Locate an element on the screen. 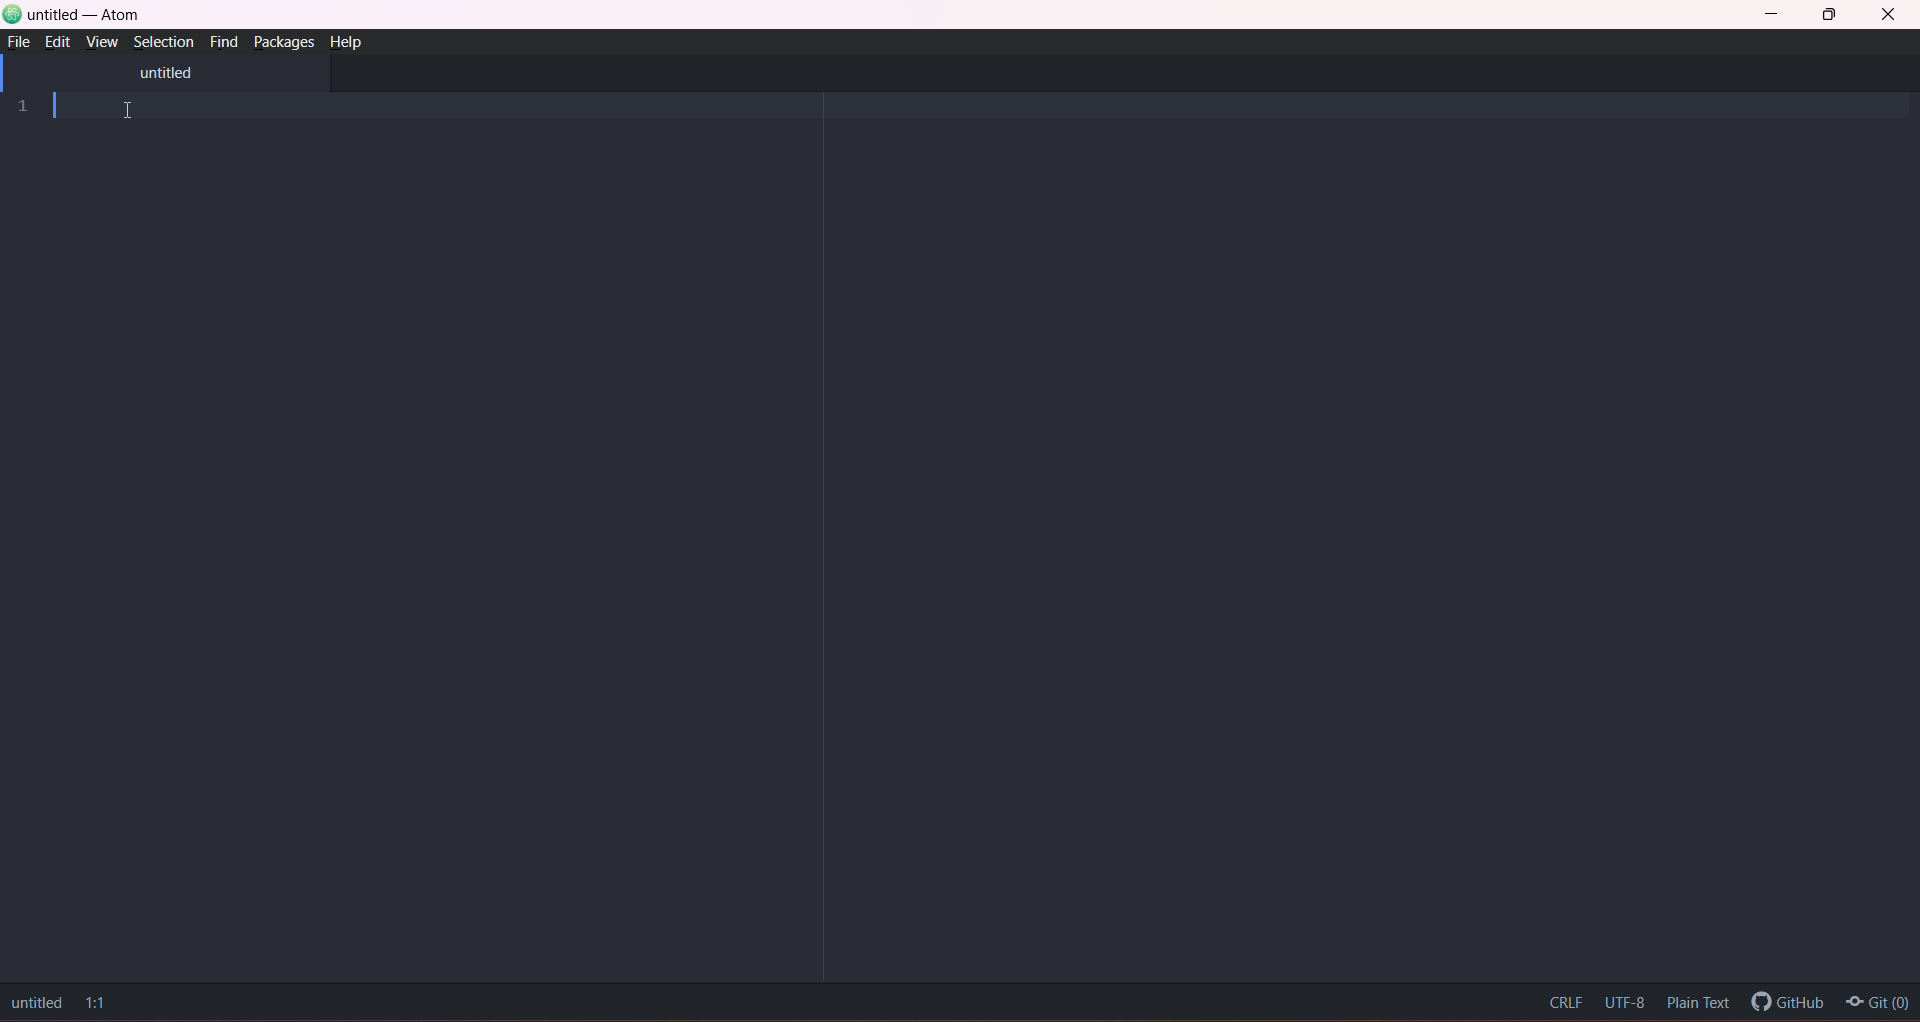  Close is located at coordinates (1889, 17).